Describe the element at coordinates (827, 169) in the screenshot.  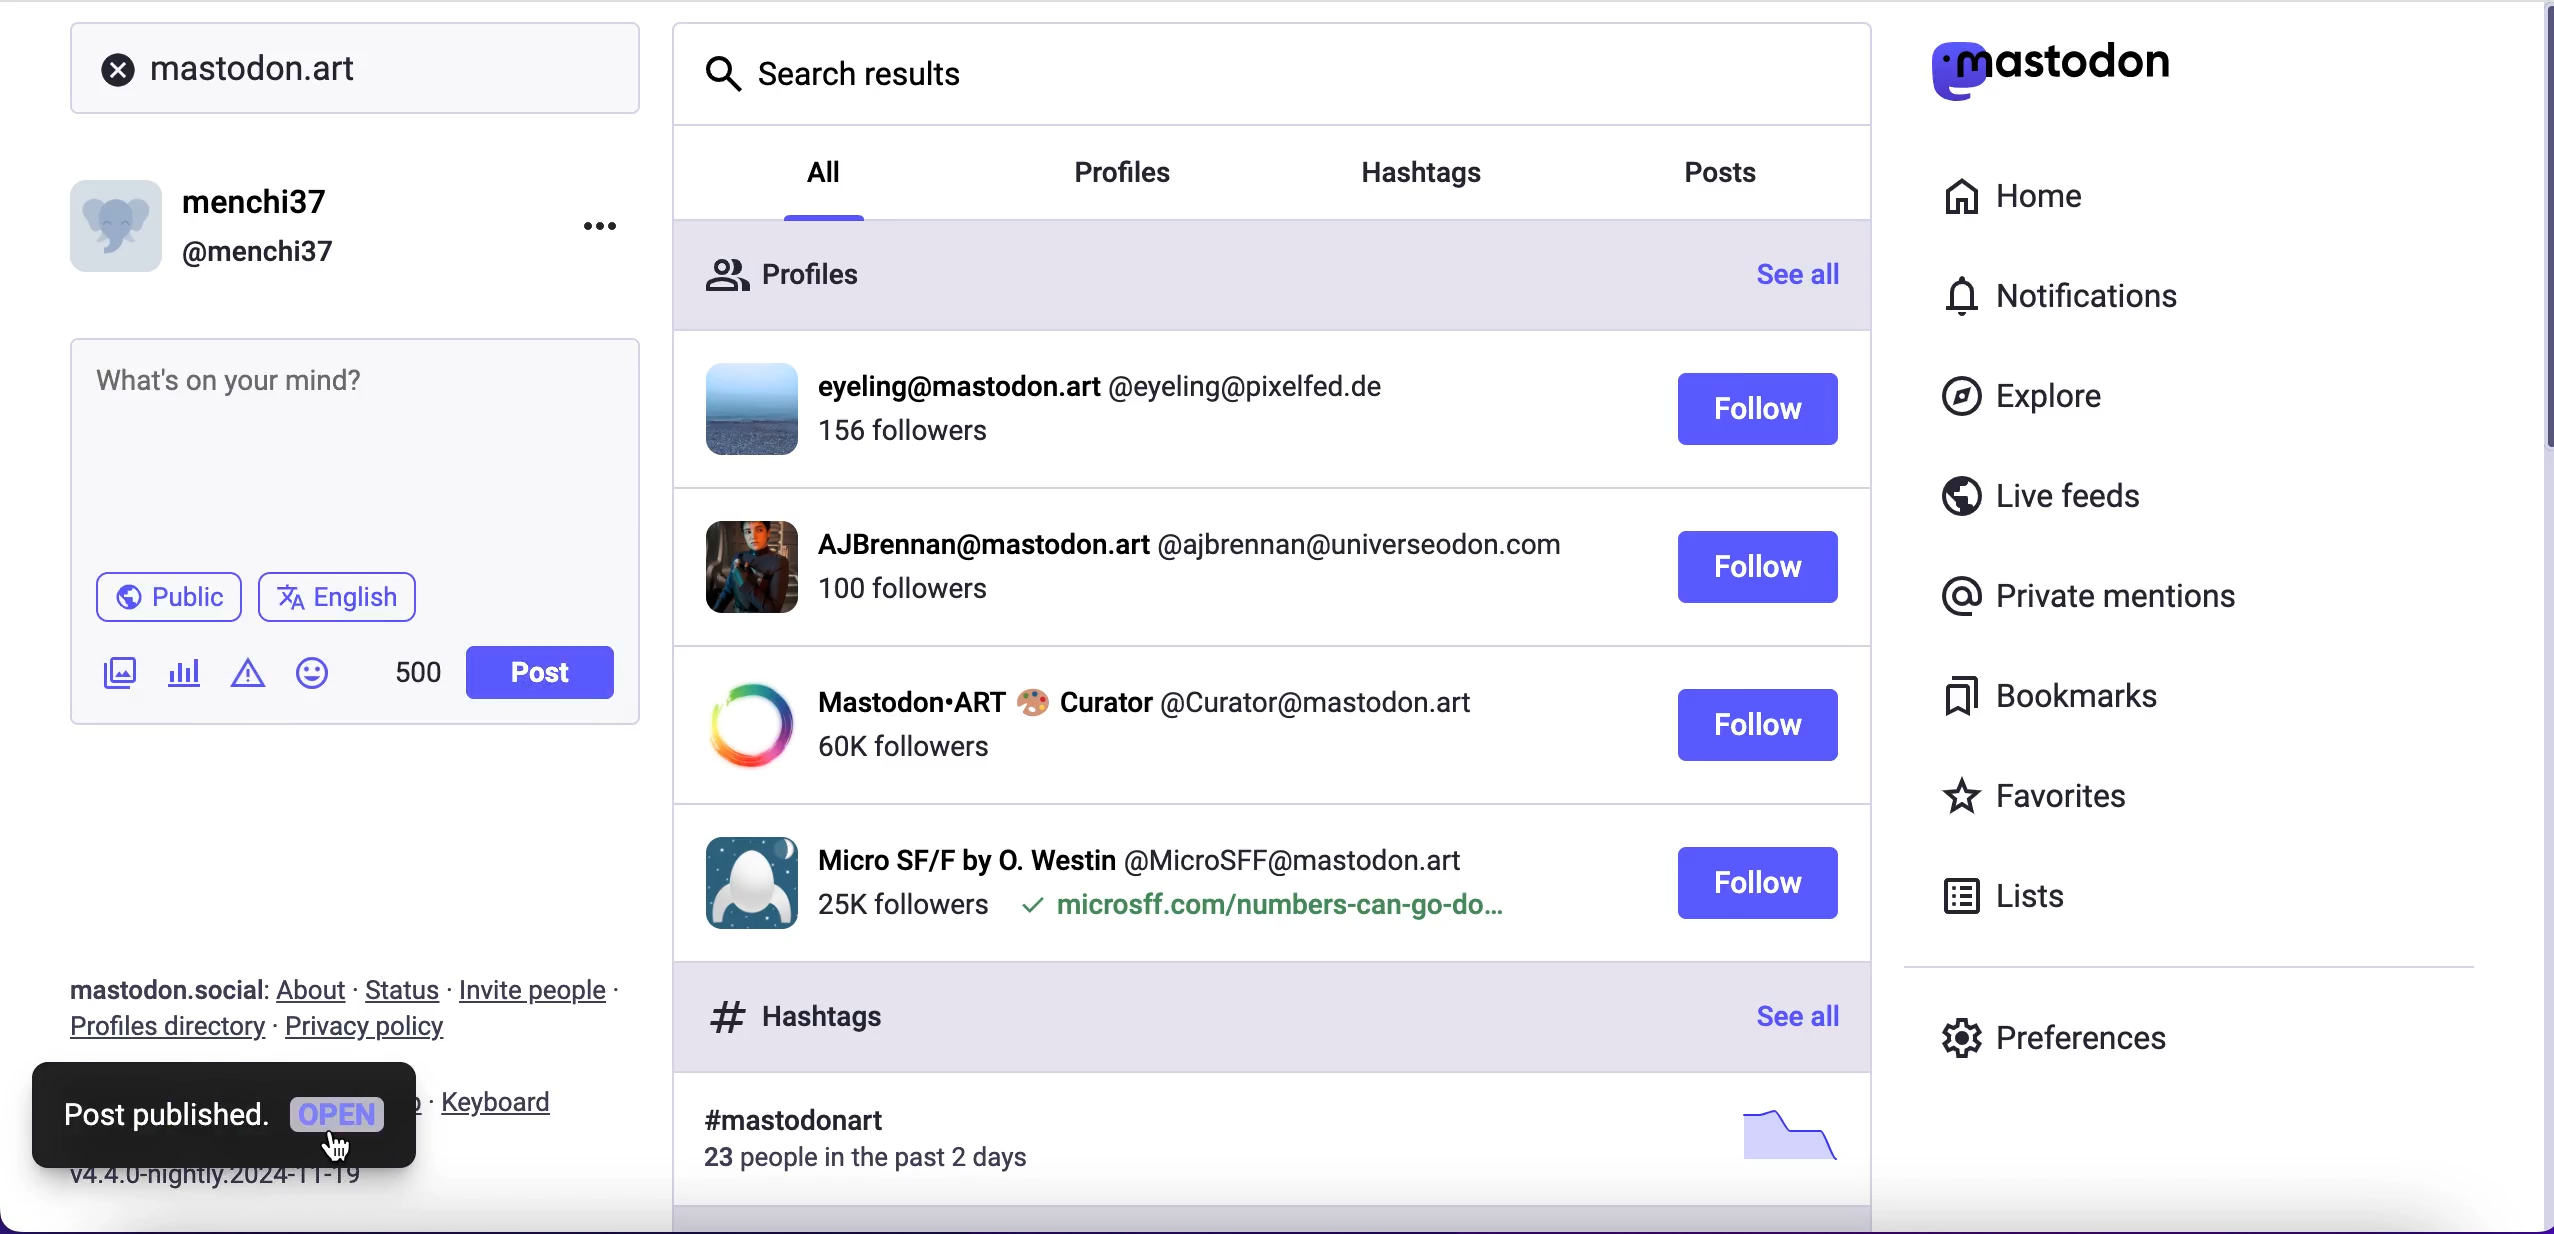
I see `all` at that location.